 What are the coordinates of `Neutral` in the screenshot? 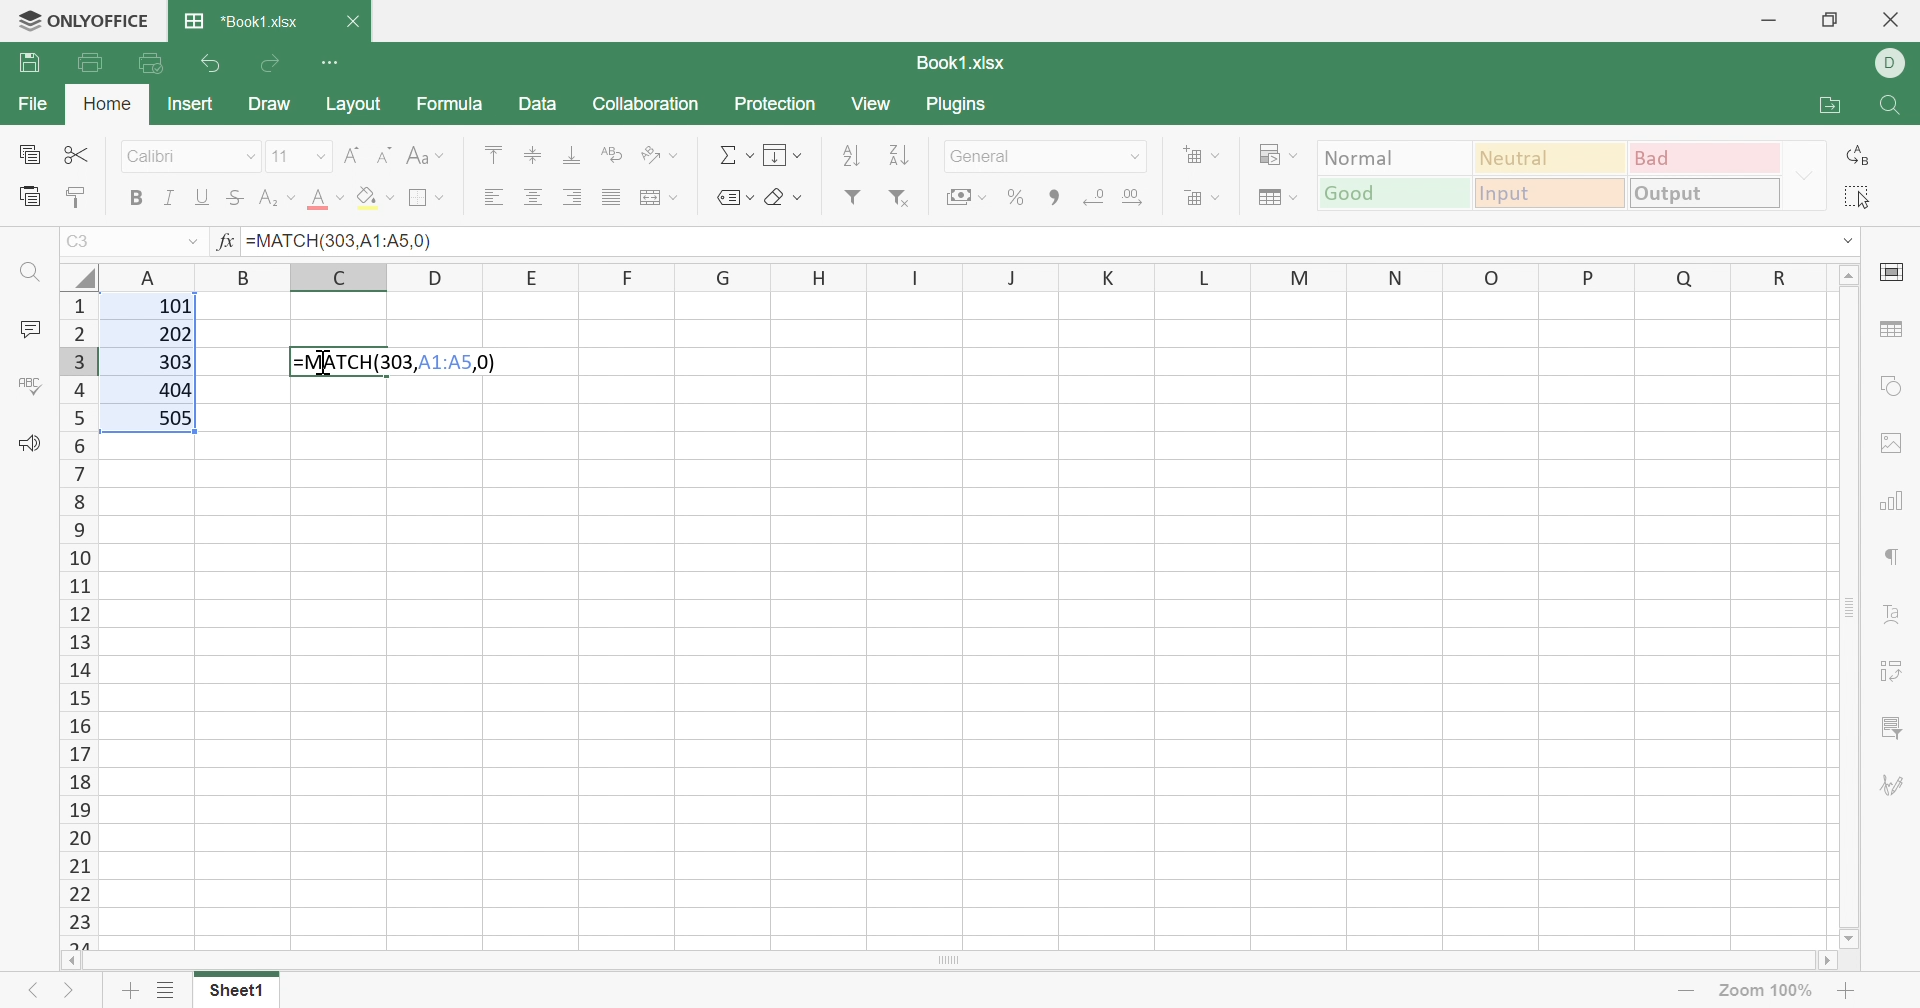 It's located at (1552, 157).